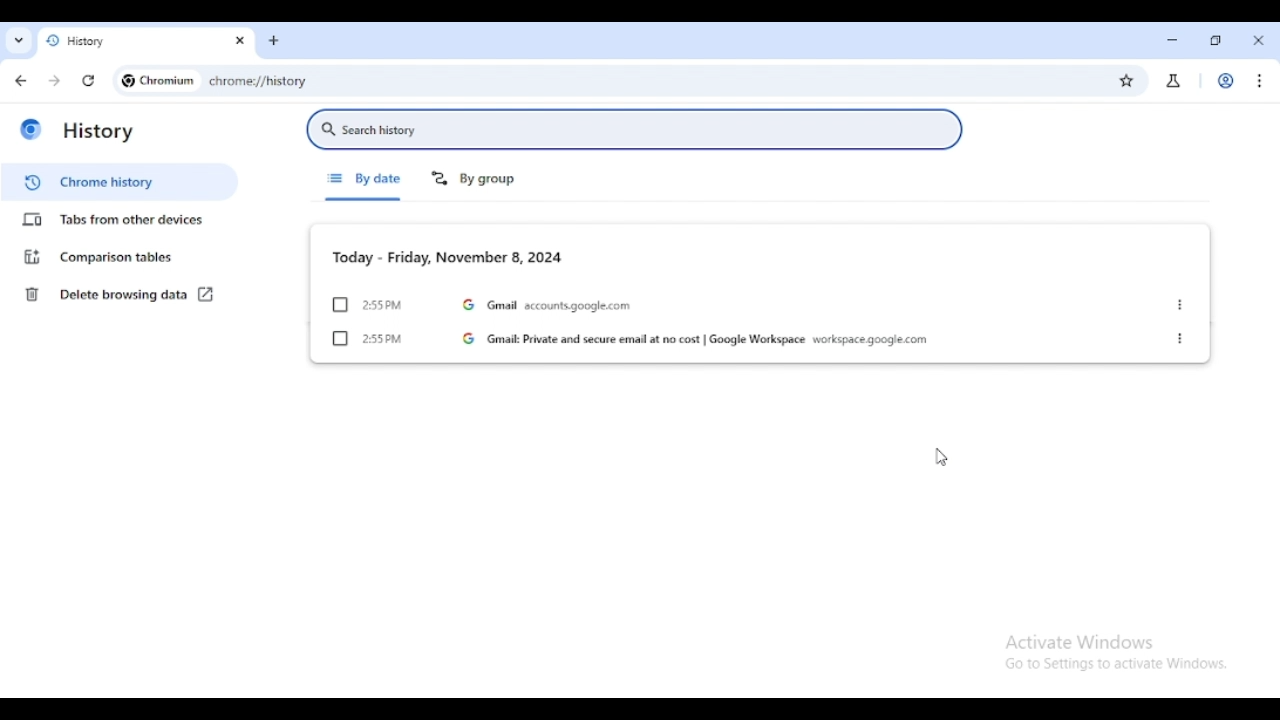 This screenshot has width=1280, height=720. What do you see at coordinates (447, 256) in the screenshot?
I see `Today - Friday, November 8, 2024` at bounding box center [447, 256].